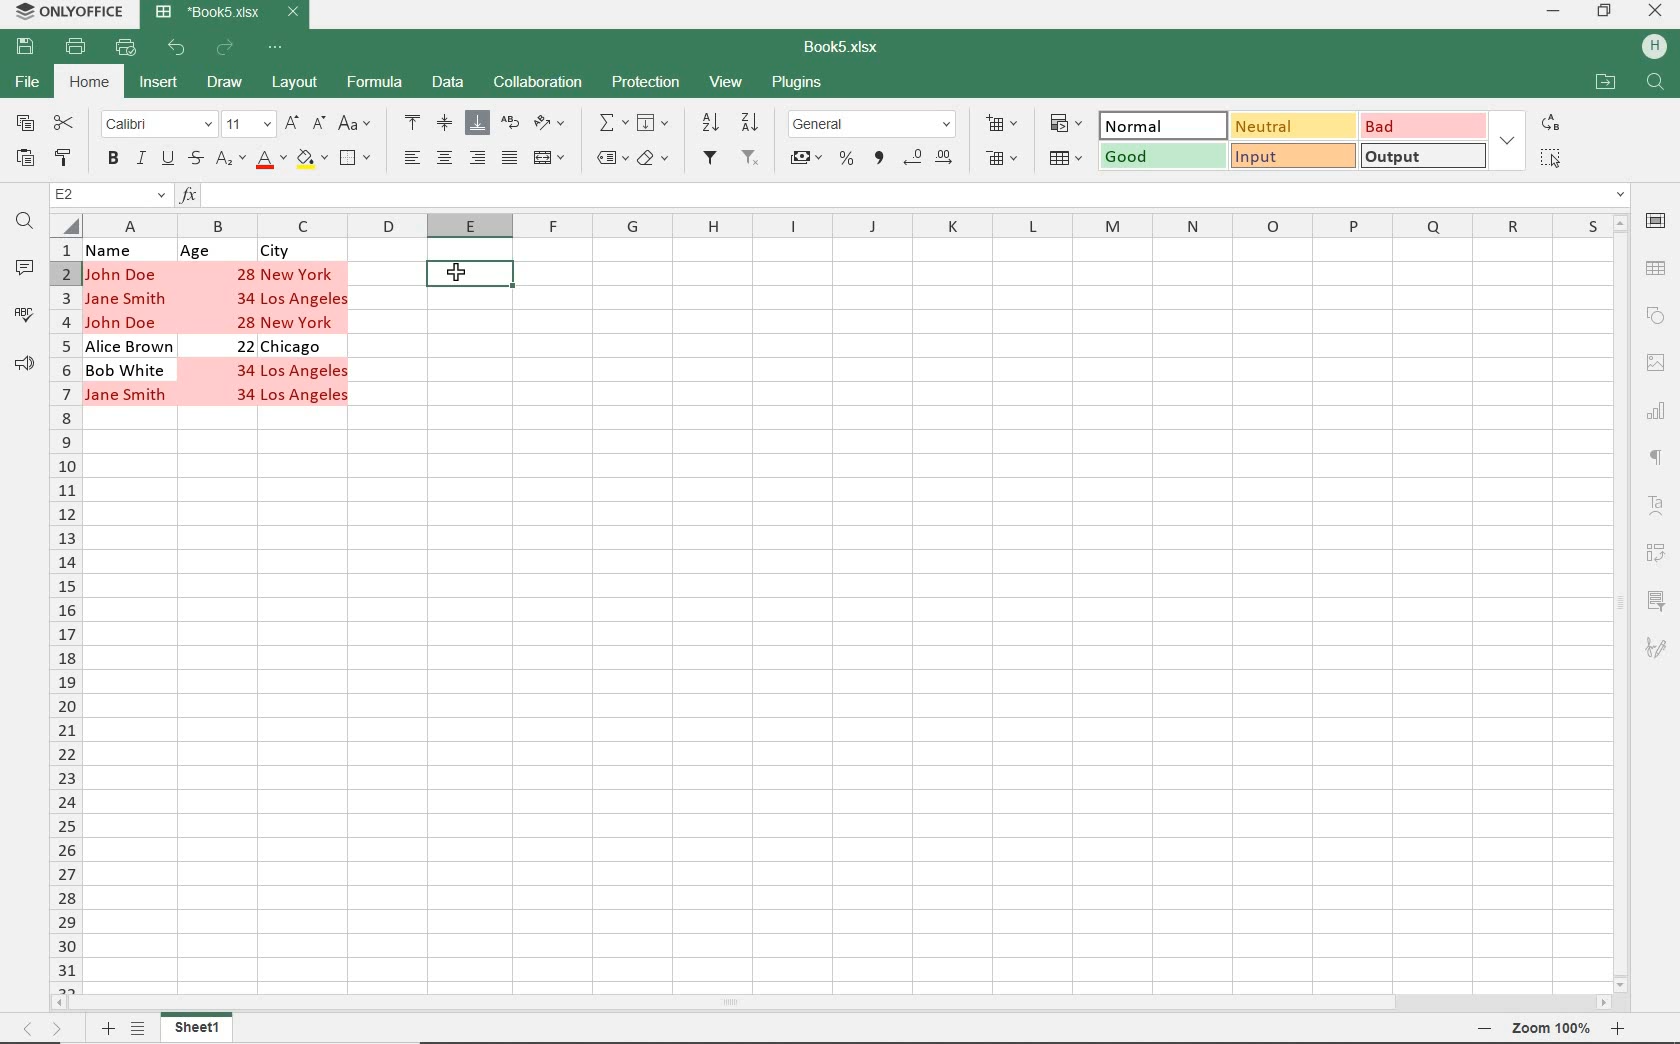 This screenshot has width=1680, height=1044. Describe the element at coordinates (26, 359) in the screenshot. I see `FEEDBACK & SUPPORT` at that location.